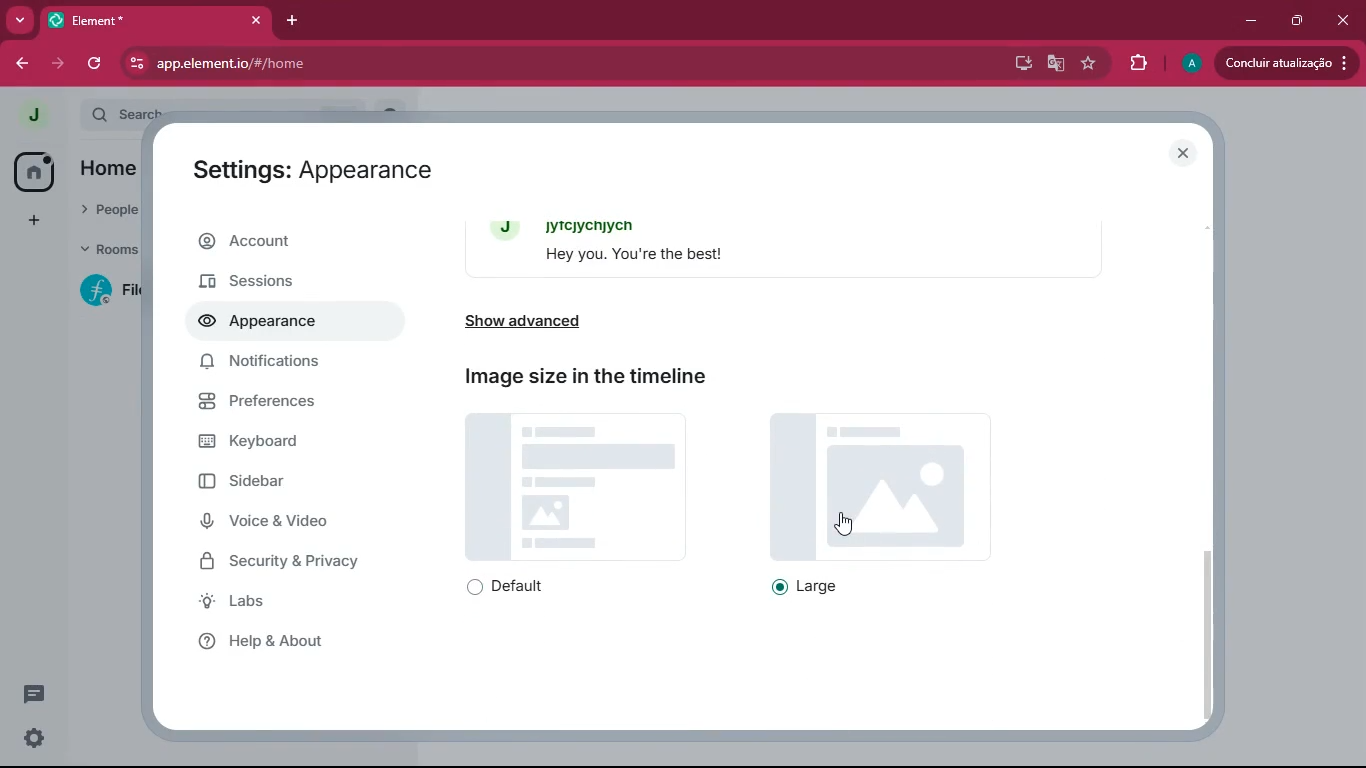 This screenshot has width=1366, height=768. Describe the element at coordinates (21, 63) in the screenshot. I see `back` at that location.